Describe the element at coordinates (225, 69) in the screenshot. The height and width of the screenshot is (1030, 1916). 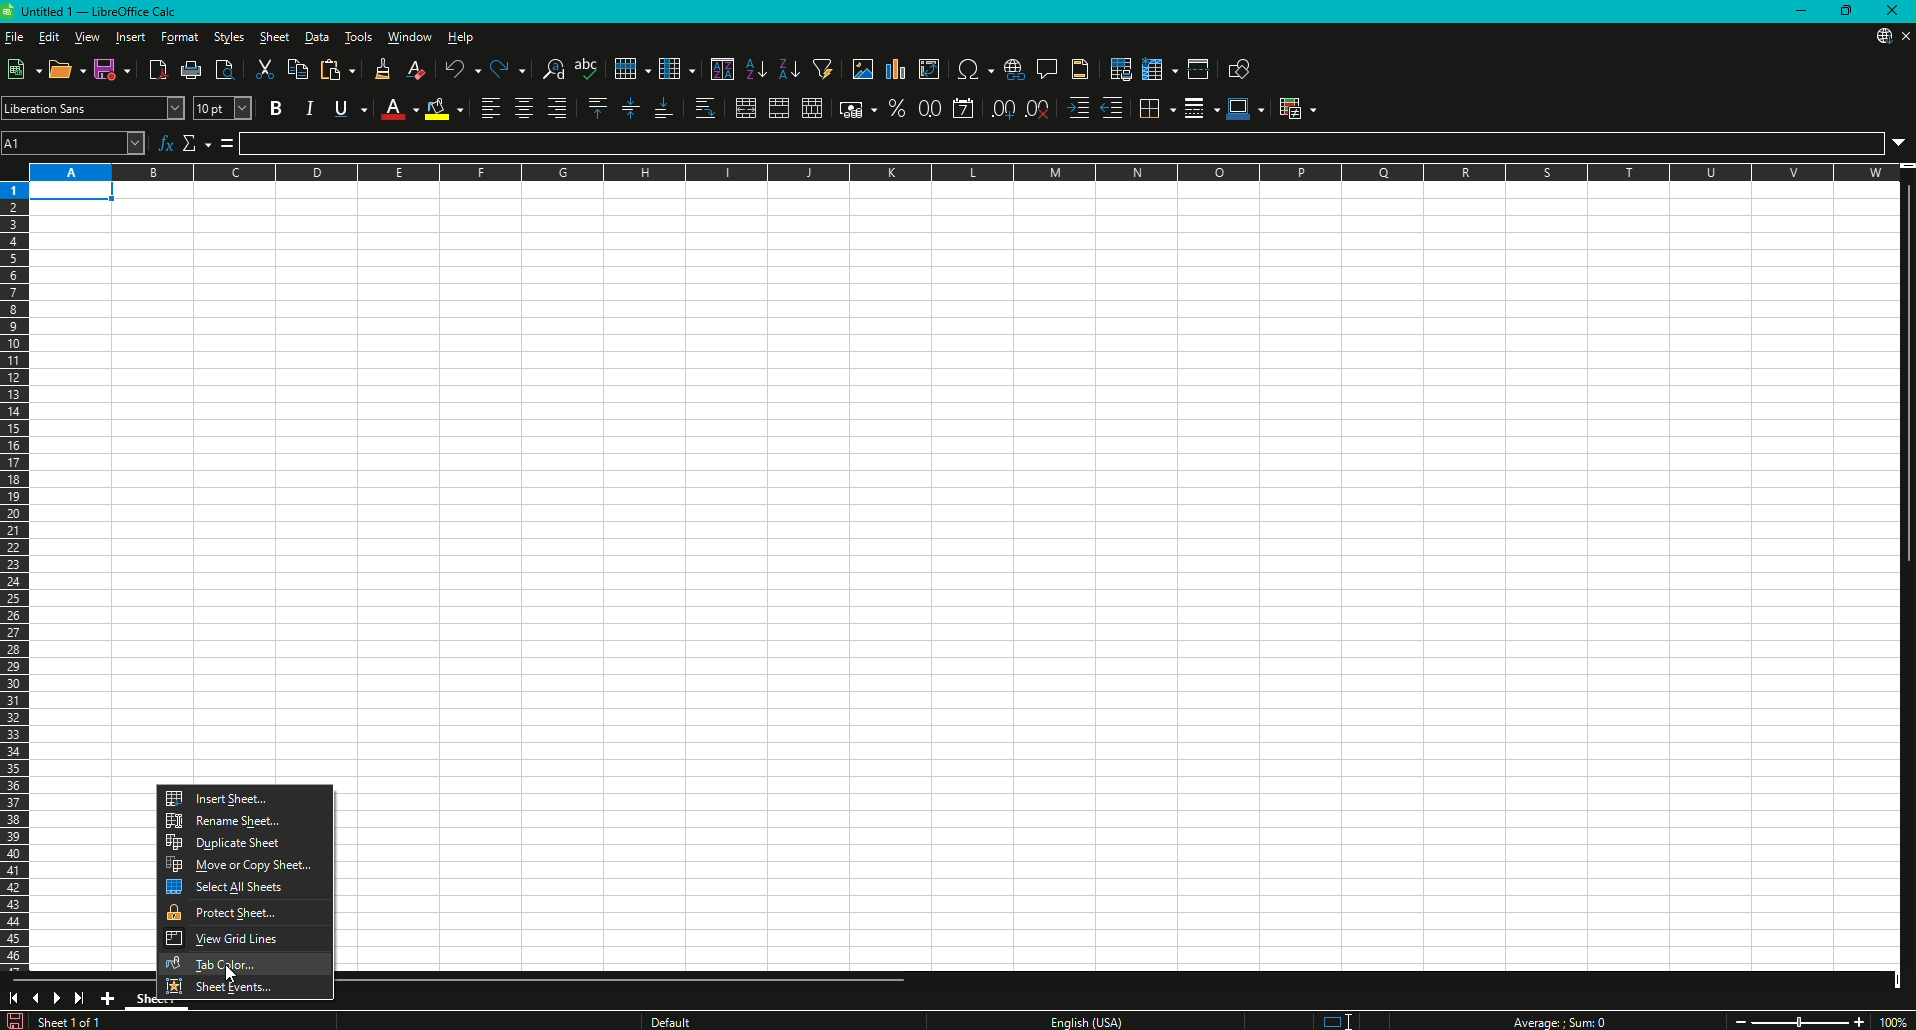
I see `Toggle Print Preview` at that location.